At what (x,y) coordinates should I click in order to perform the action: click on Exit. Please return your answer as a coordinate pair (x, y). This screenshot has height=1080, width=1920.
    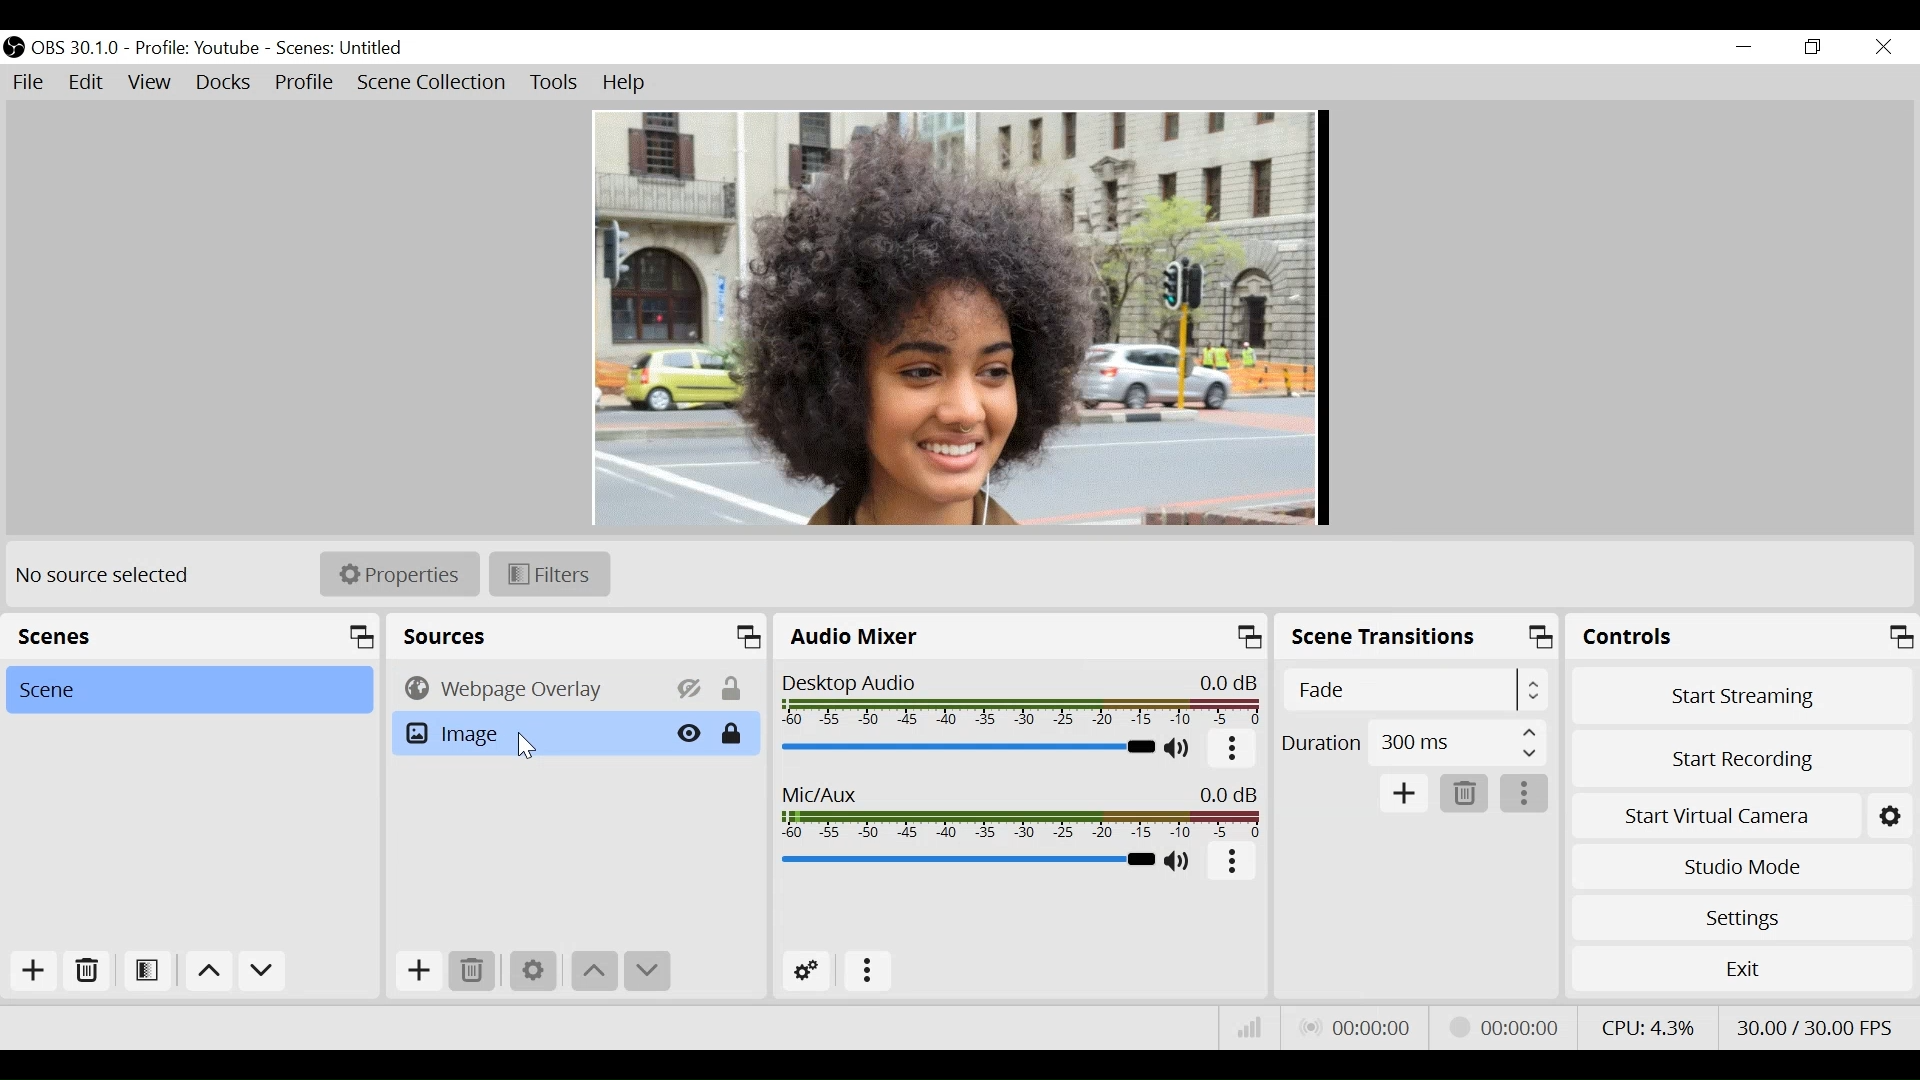
    Looking at the image, I should click on (1741, 968).